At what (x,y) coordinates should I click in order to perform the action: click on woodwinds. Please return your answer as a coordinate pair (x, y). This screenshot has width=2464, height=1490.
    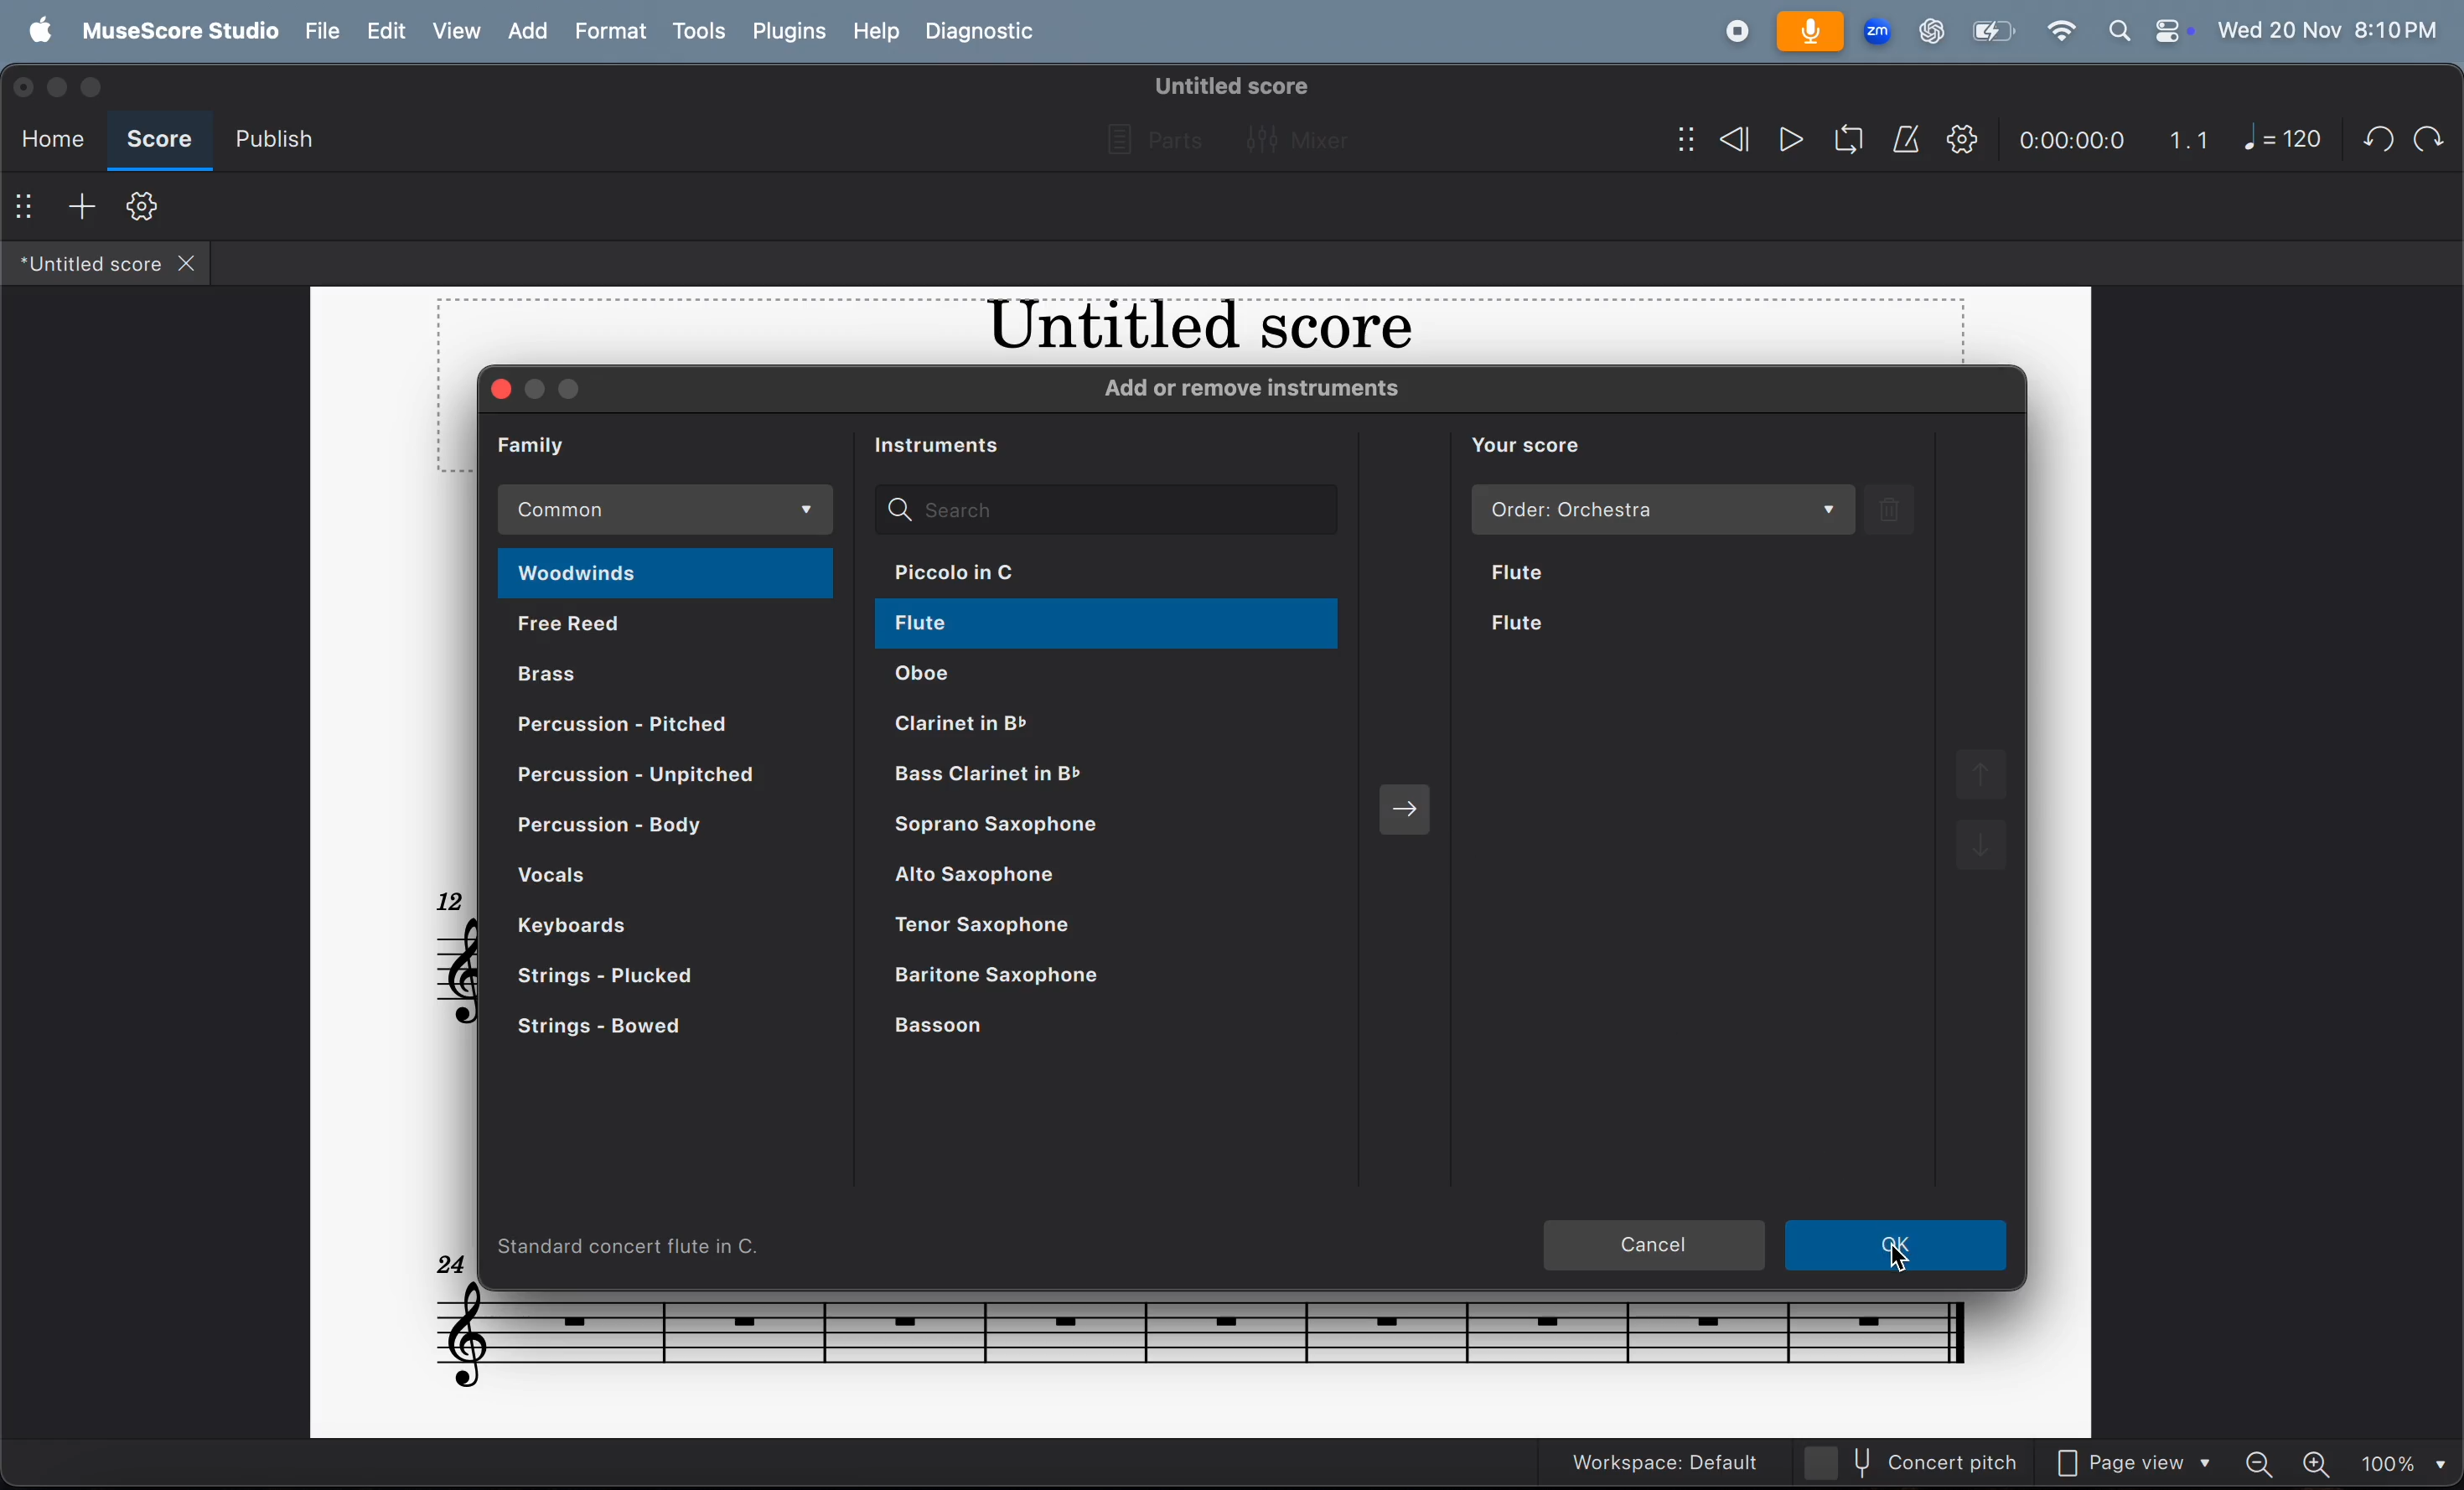
    Looking at the image, I should click on (669, 572).